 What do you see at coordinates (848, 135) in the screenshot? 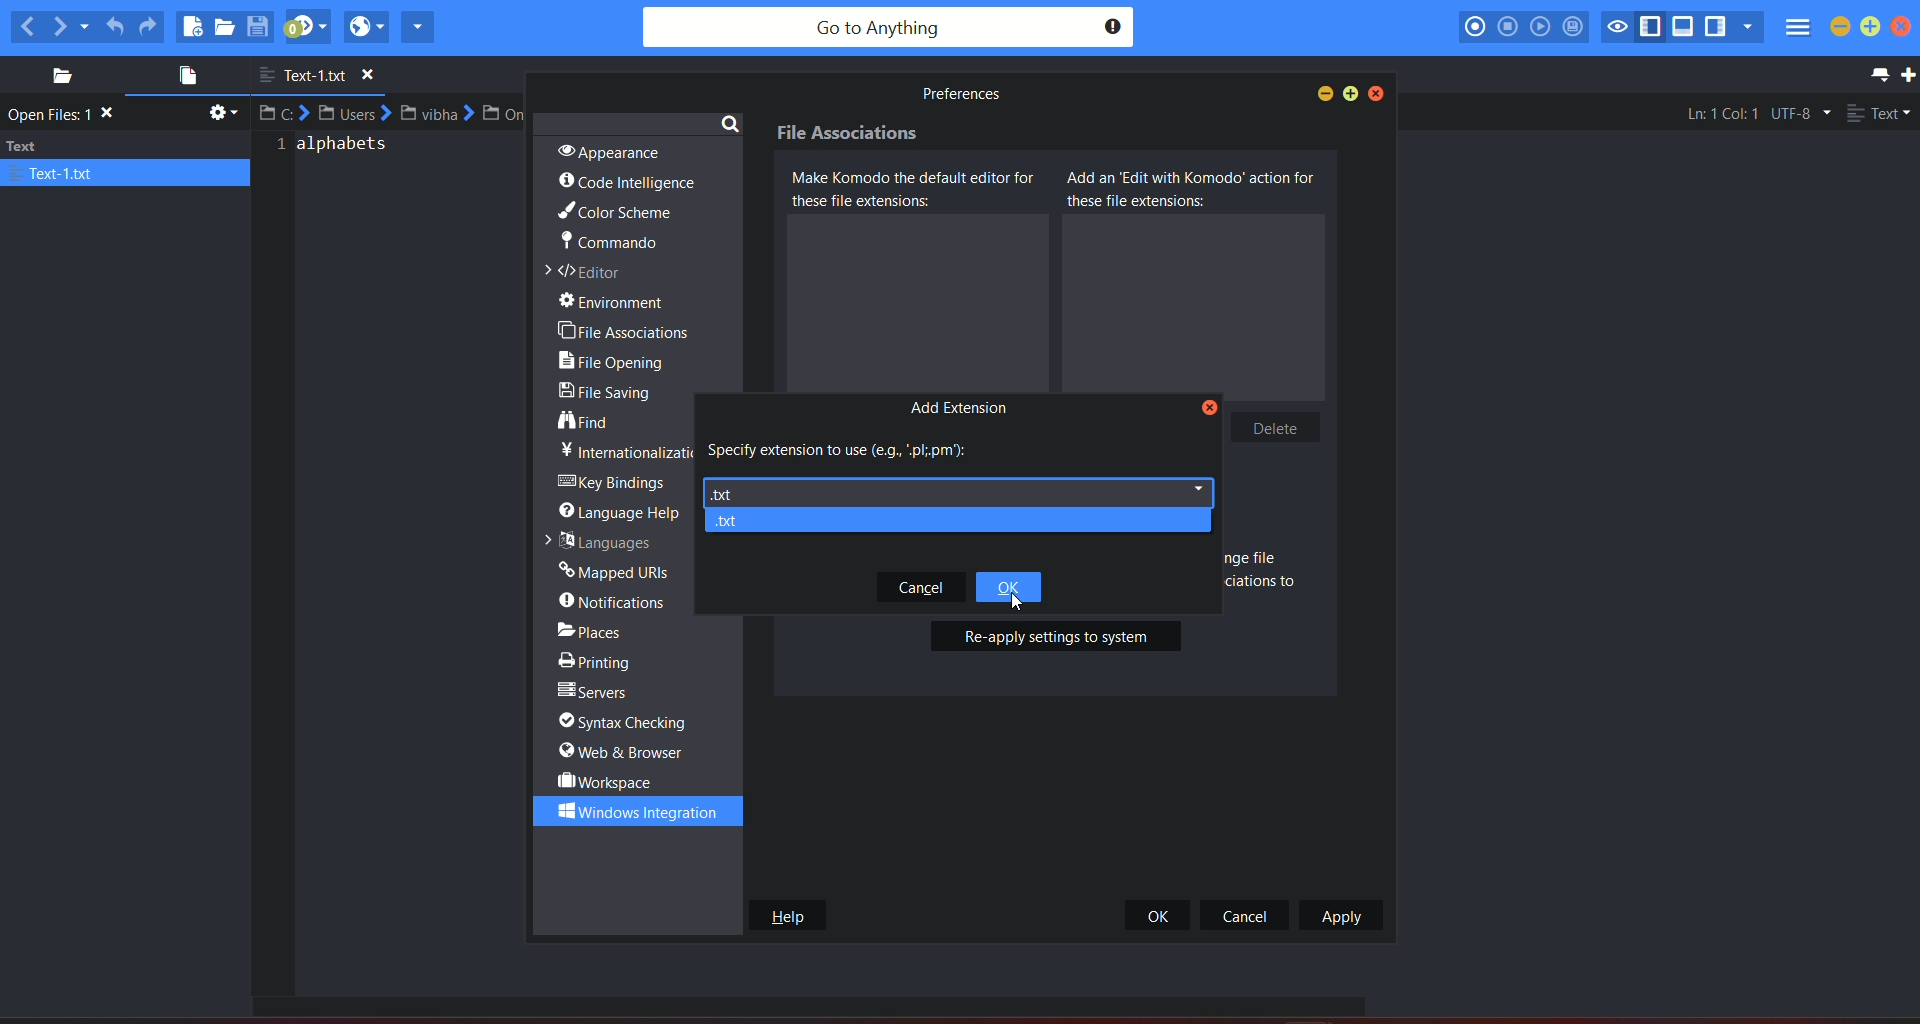
I see `File associations` at bounding box center [848, 135].